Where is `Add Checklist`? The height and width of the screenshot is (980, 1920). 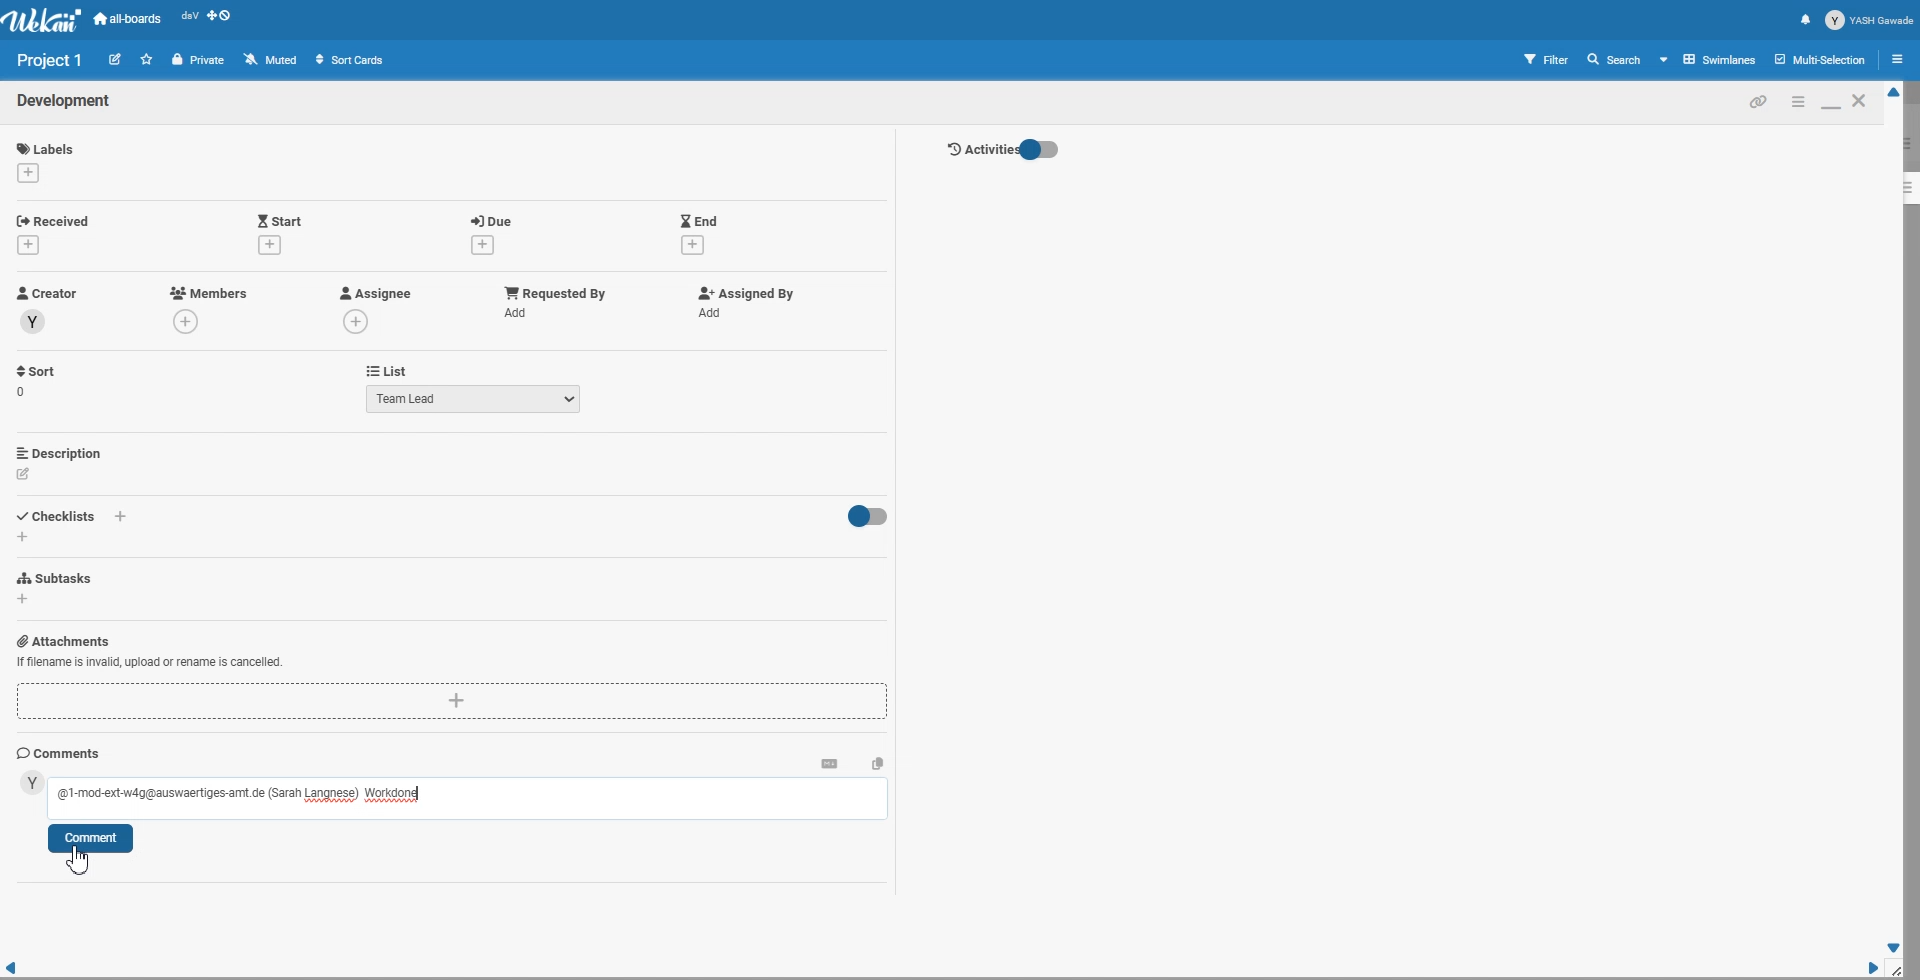
Add Checklist is located at coordinates (60, 514).